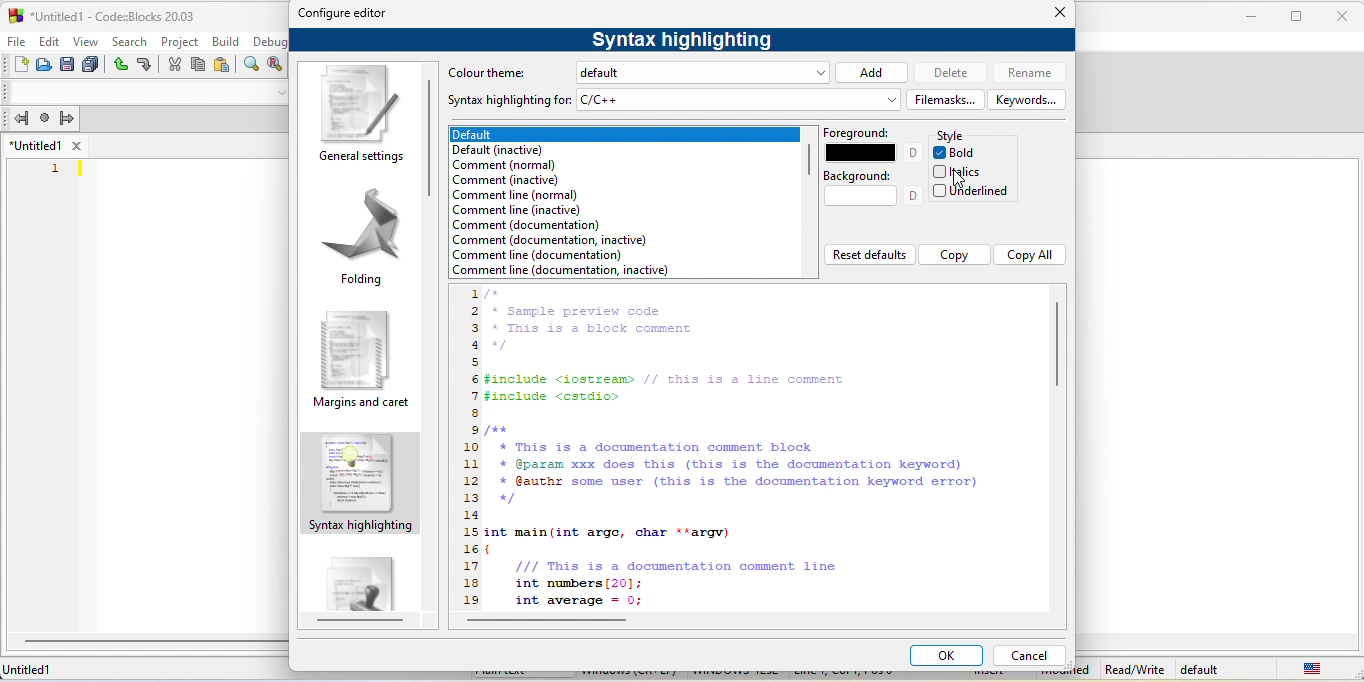 The width and height of the screenshot is (1364, 682). I want to click on 1, so click(57, 170).